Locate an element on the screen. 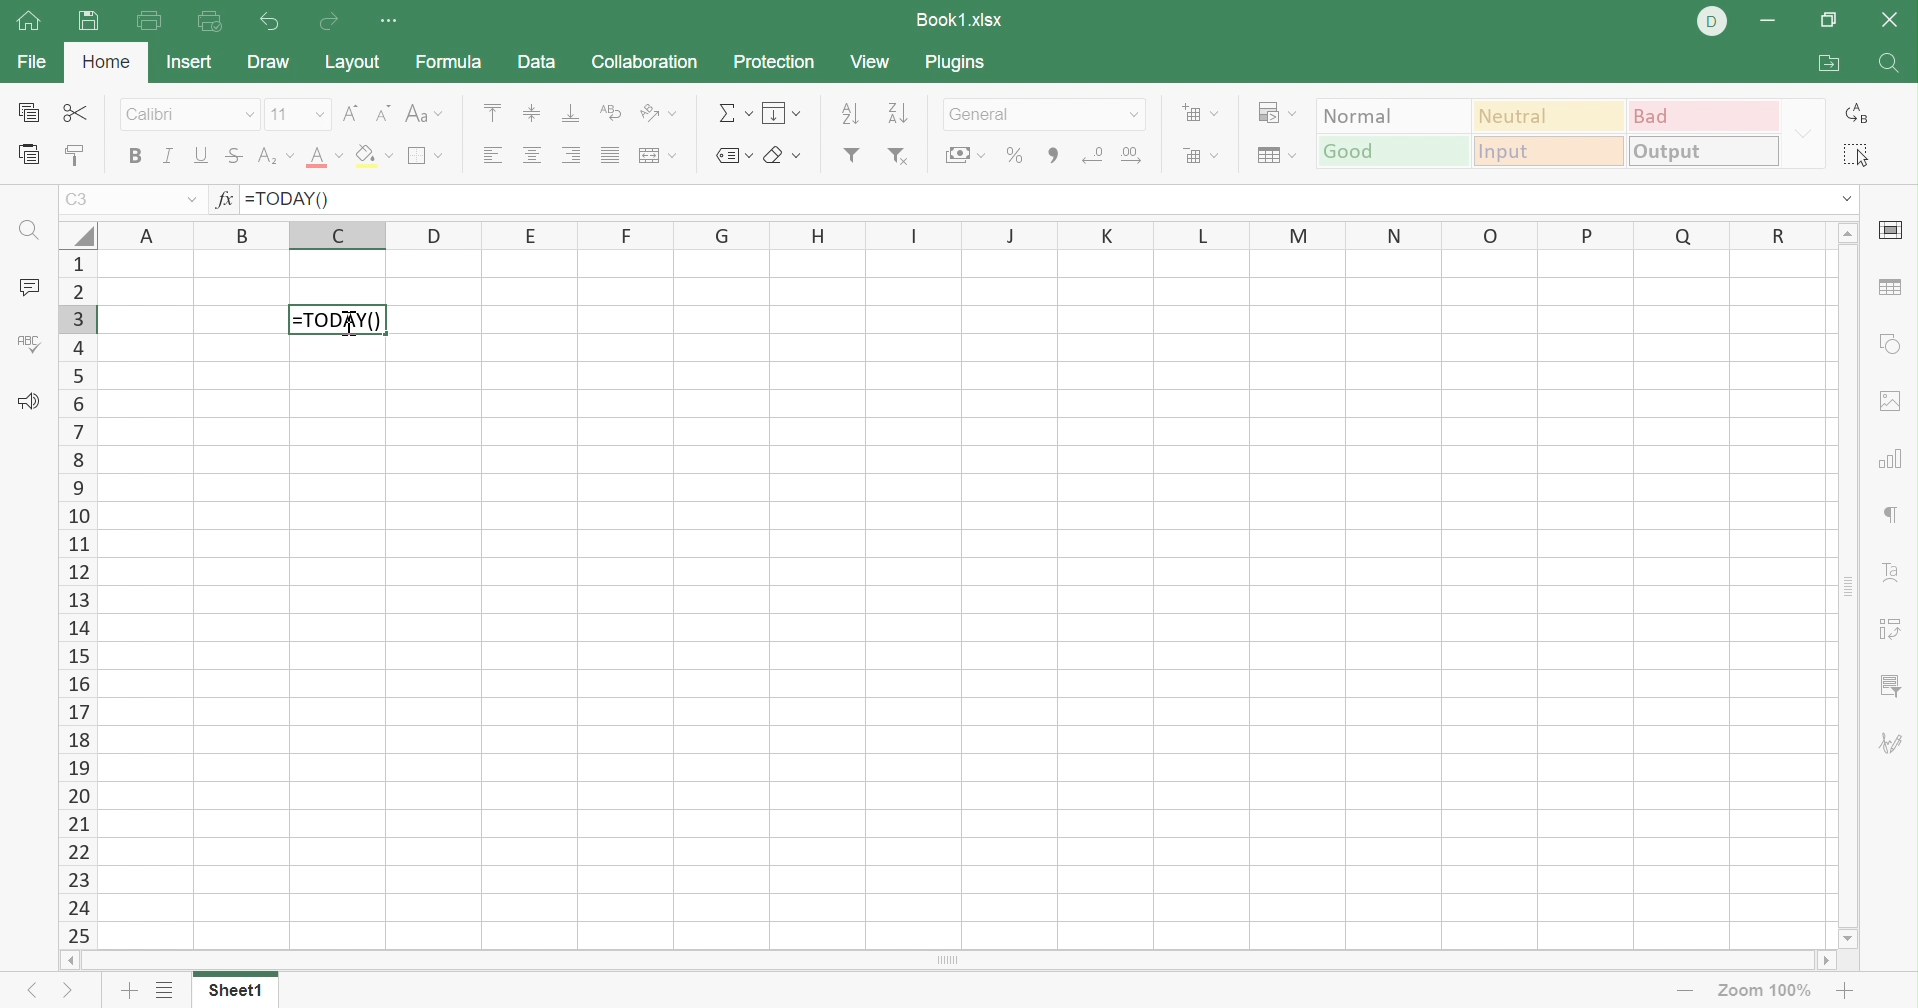 Image resolution: width=1918 pixels, height=1008 pixels. Plugins is located at coordinates (956, 63).